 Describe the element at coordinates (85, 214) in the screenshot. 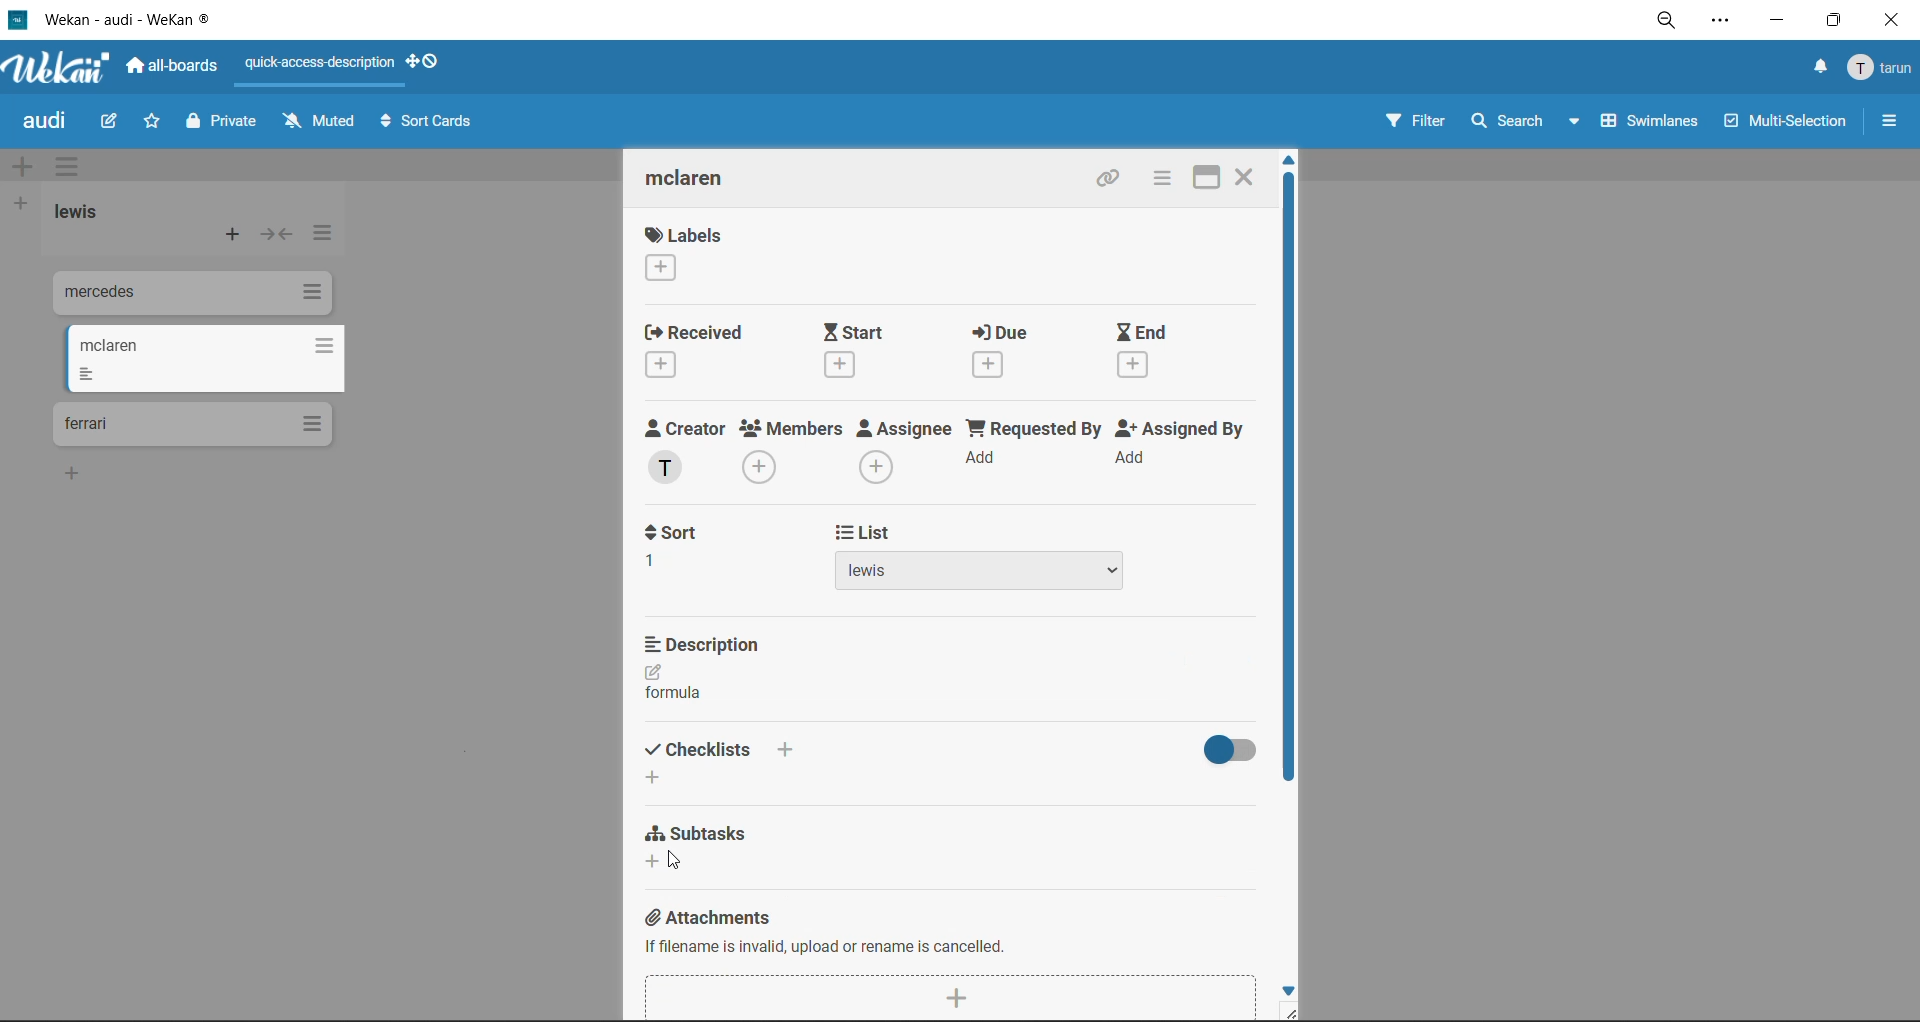

I see `list title` at that location.